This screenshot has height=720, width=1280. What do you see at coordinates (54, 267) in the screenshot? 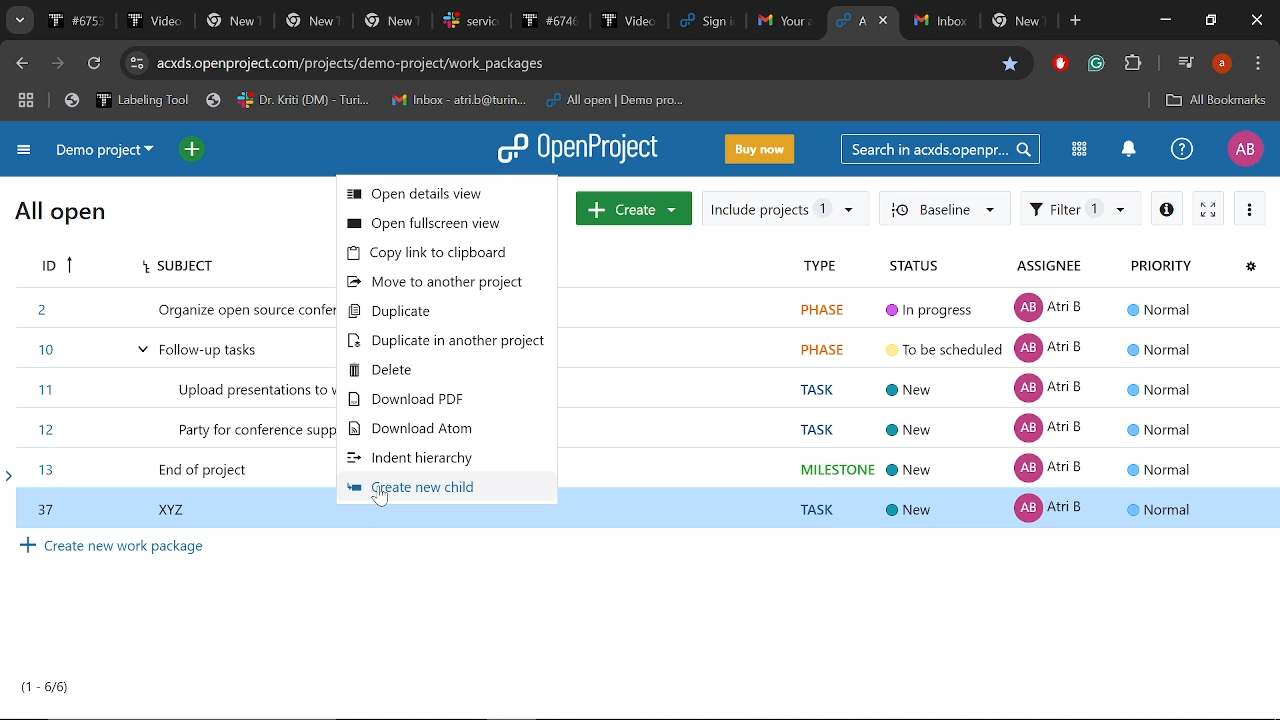
I see `Task Id` at bounding box center [54, 267].